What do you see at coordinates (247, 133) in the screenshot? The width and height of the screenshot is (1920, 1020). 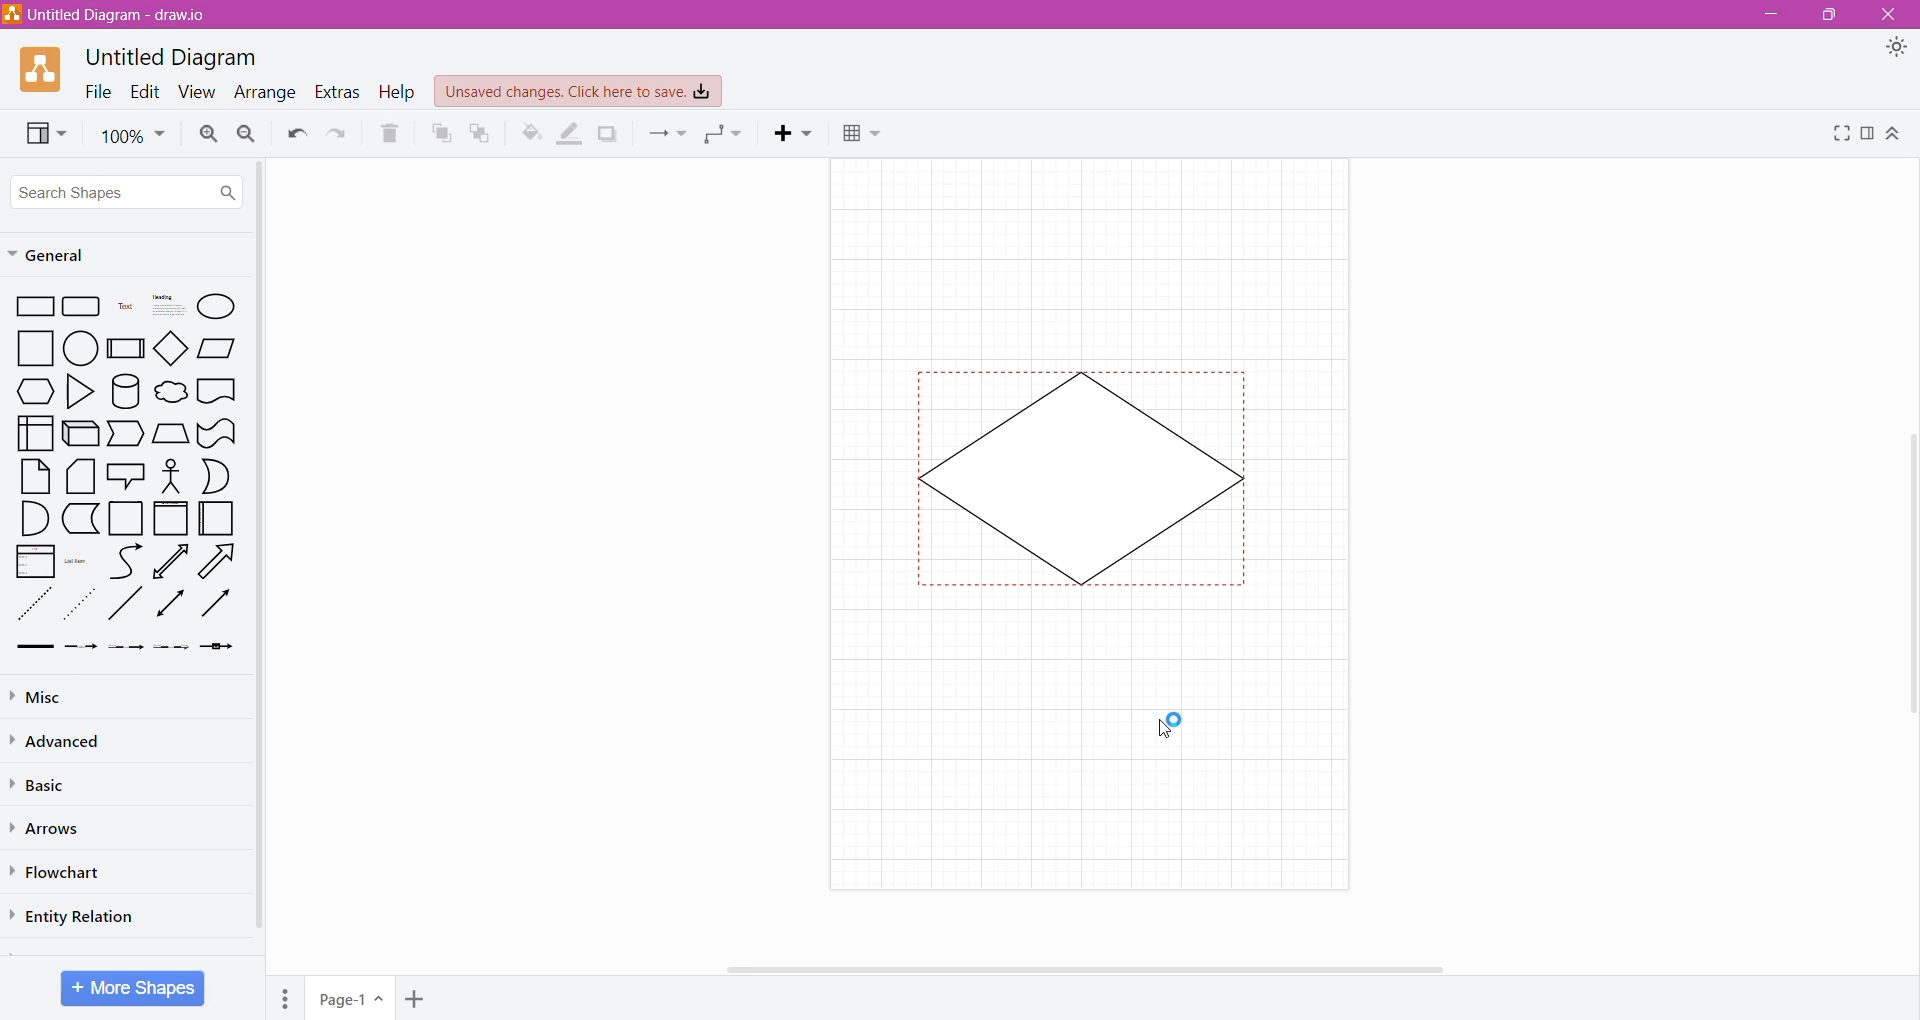 I see `Zoom Out` at bounding box center [247, 133].